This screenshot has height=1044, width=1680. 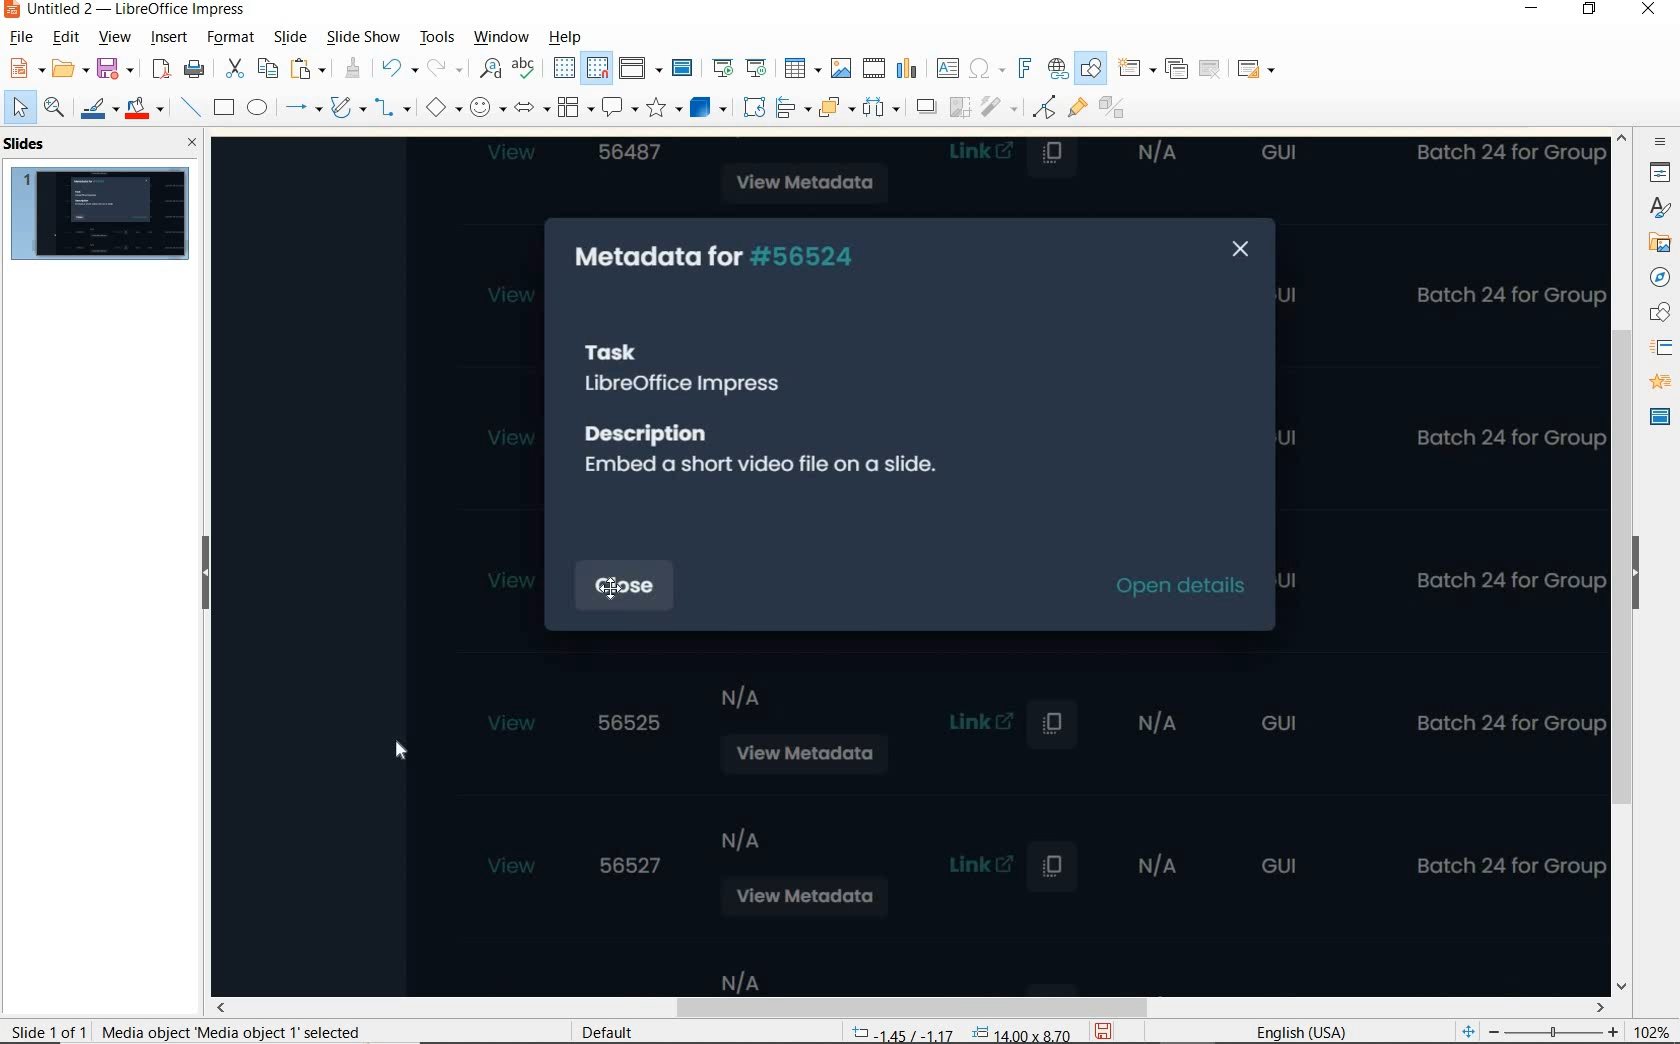 What do you see at coordinates (609, 1030) in the screenshot?
I see `DEFAULT` at bounding box center [609, 1030].